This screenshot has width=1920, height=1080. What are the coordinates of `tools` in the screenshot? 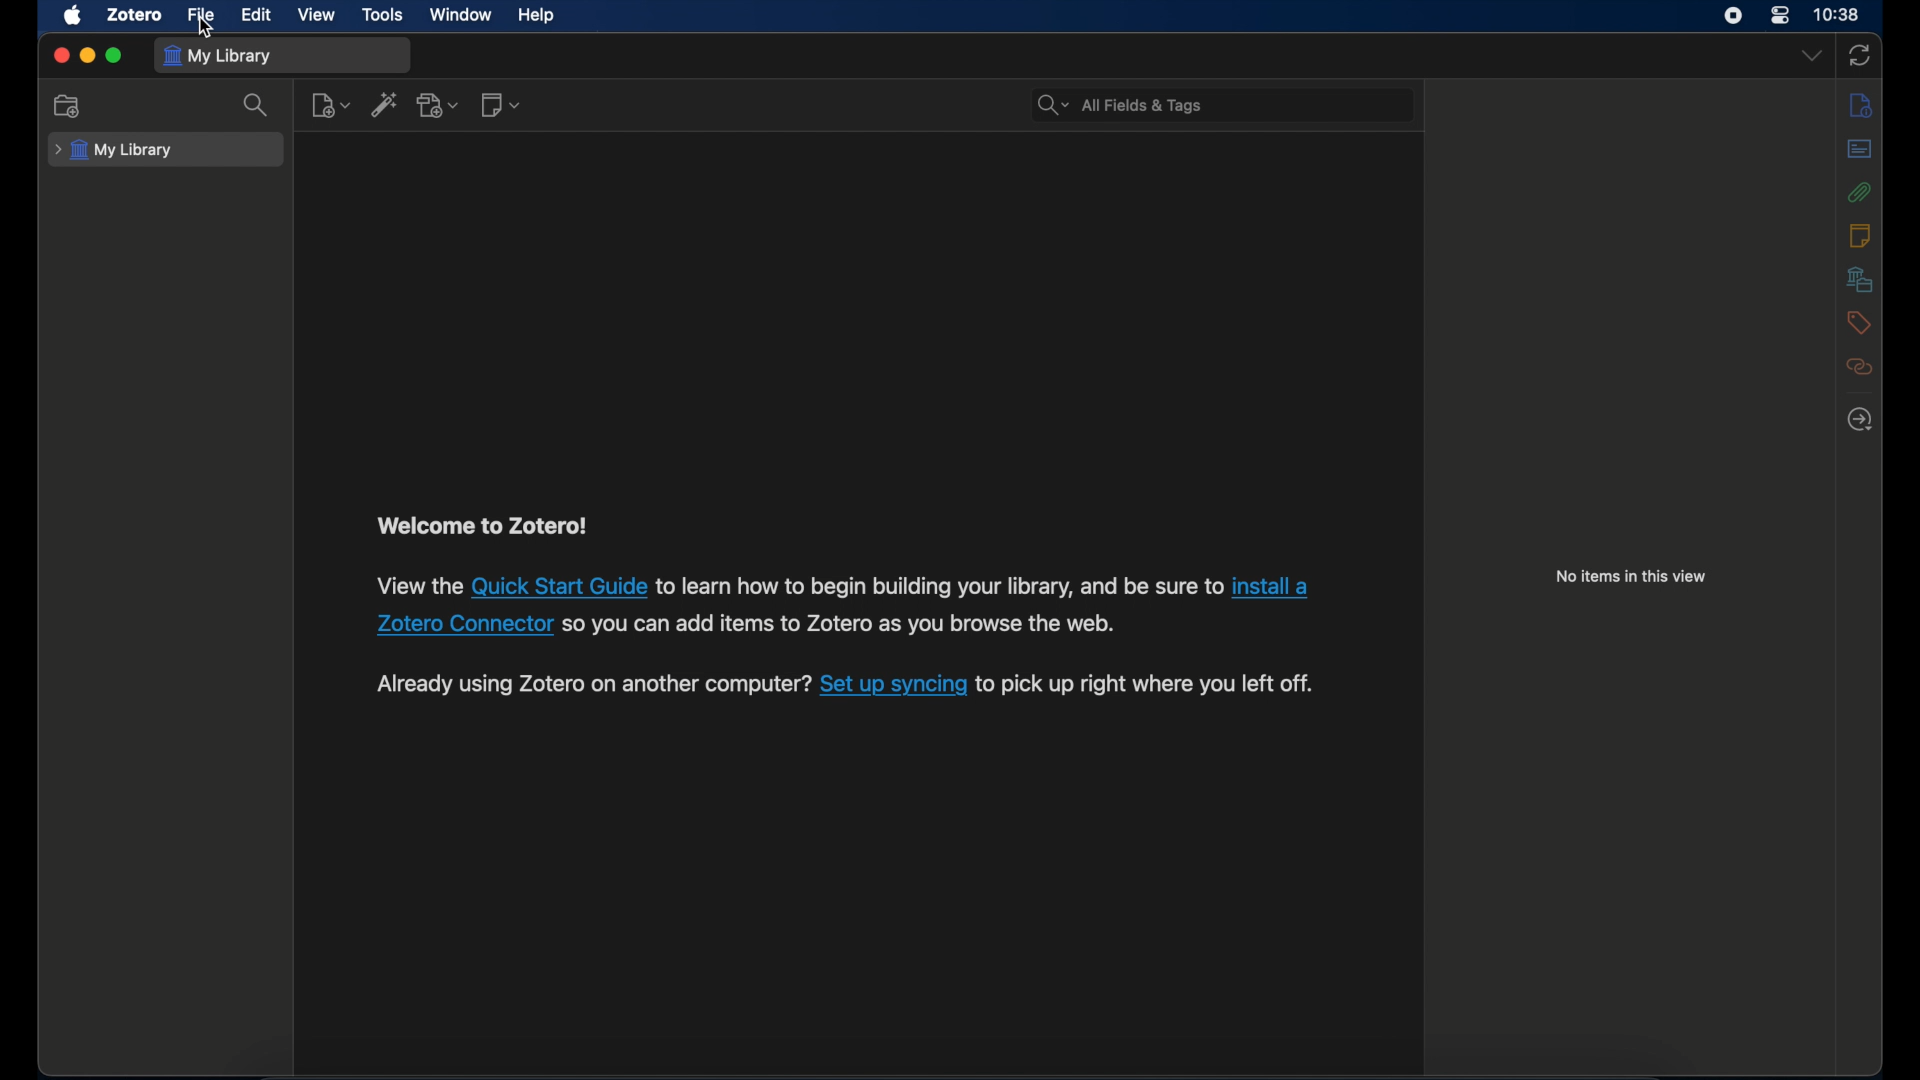 It's located at (384, 16).